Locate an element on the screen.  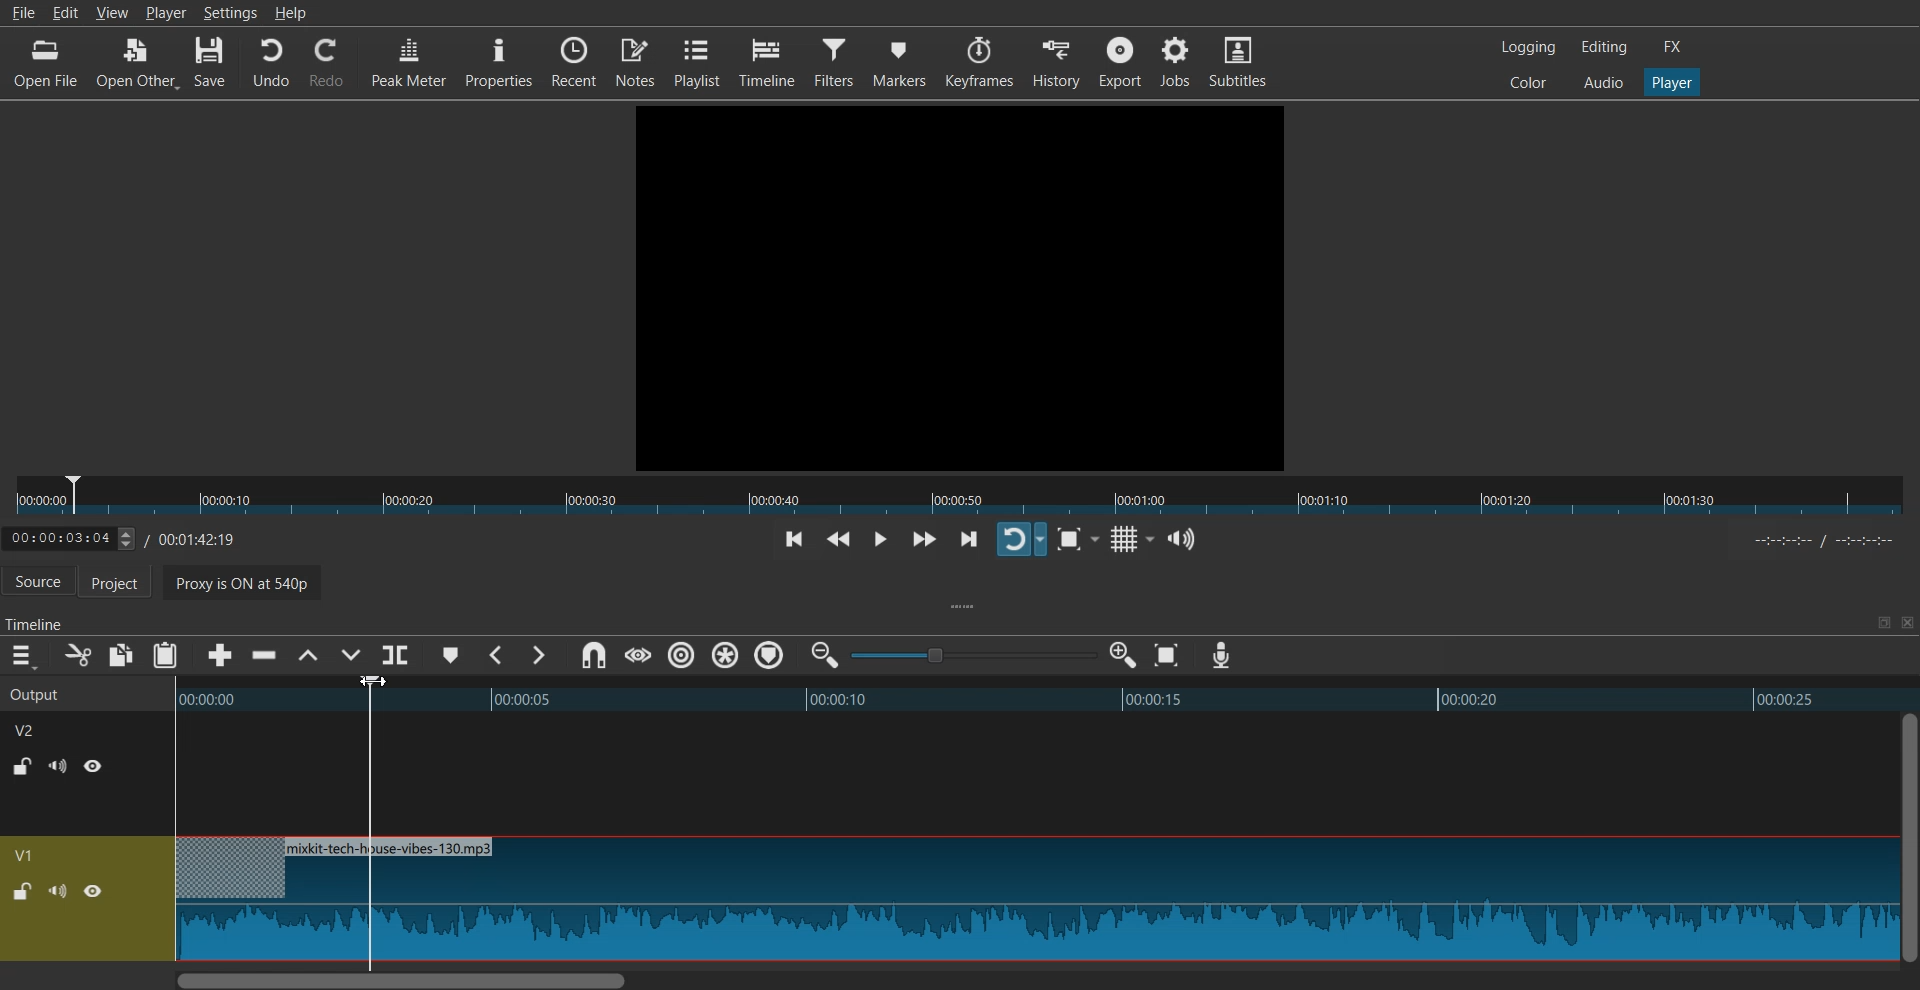
Hide is located at coordinates (94, 765).